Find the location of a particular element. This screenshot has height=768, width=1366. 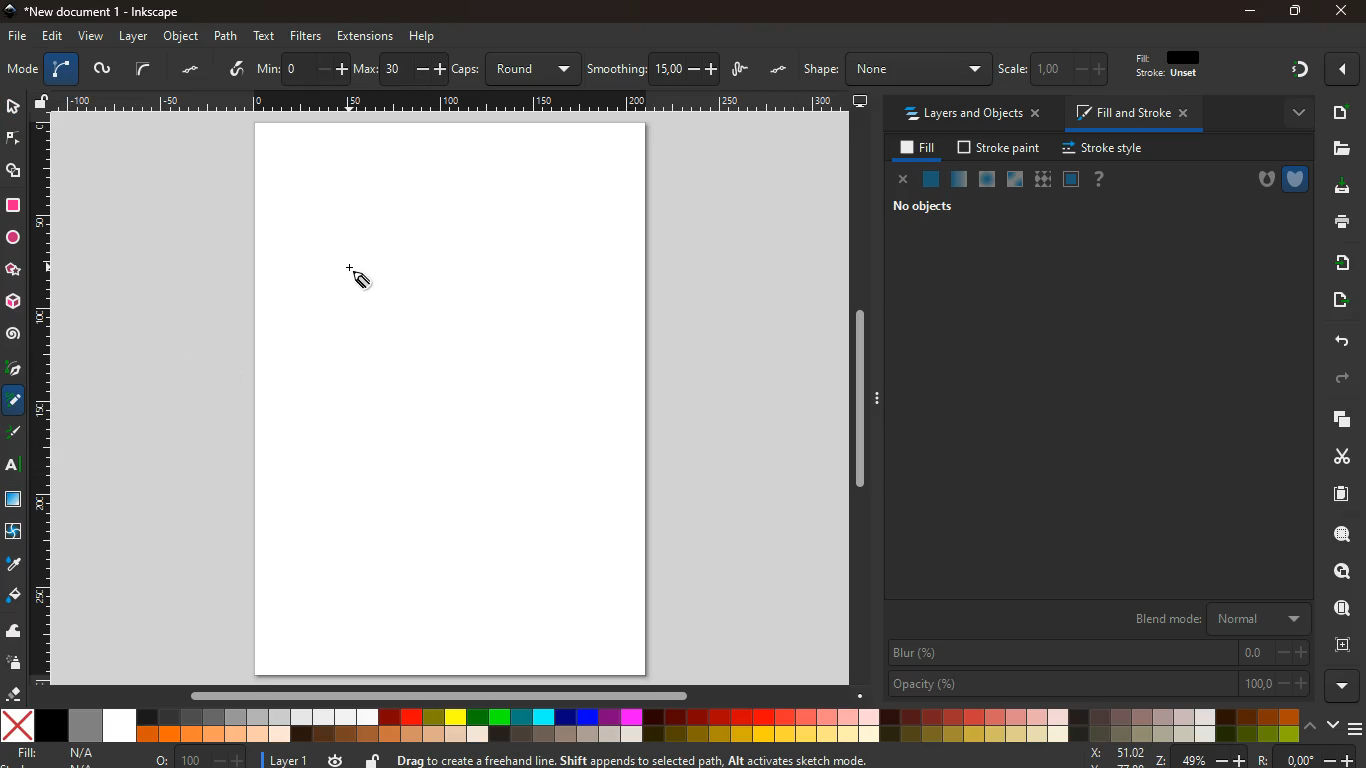

add is located at coordinates (1340, 112).